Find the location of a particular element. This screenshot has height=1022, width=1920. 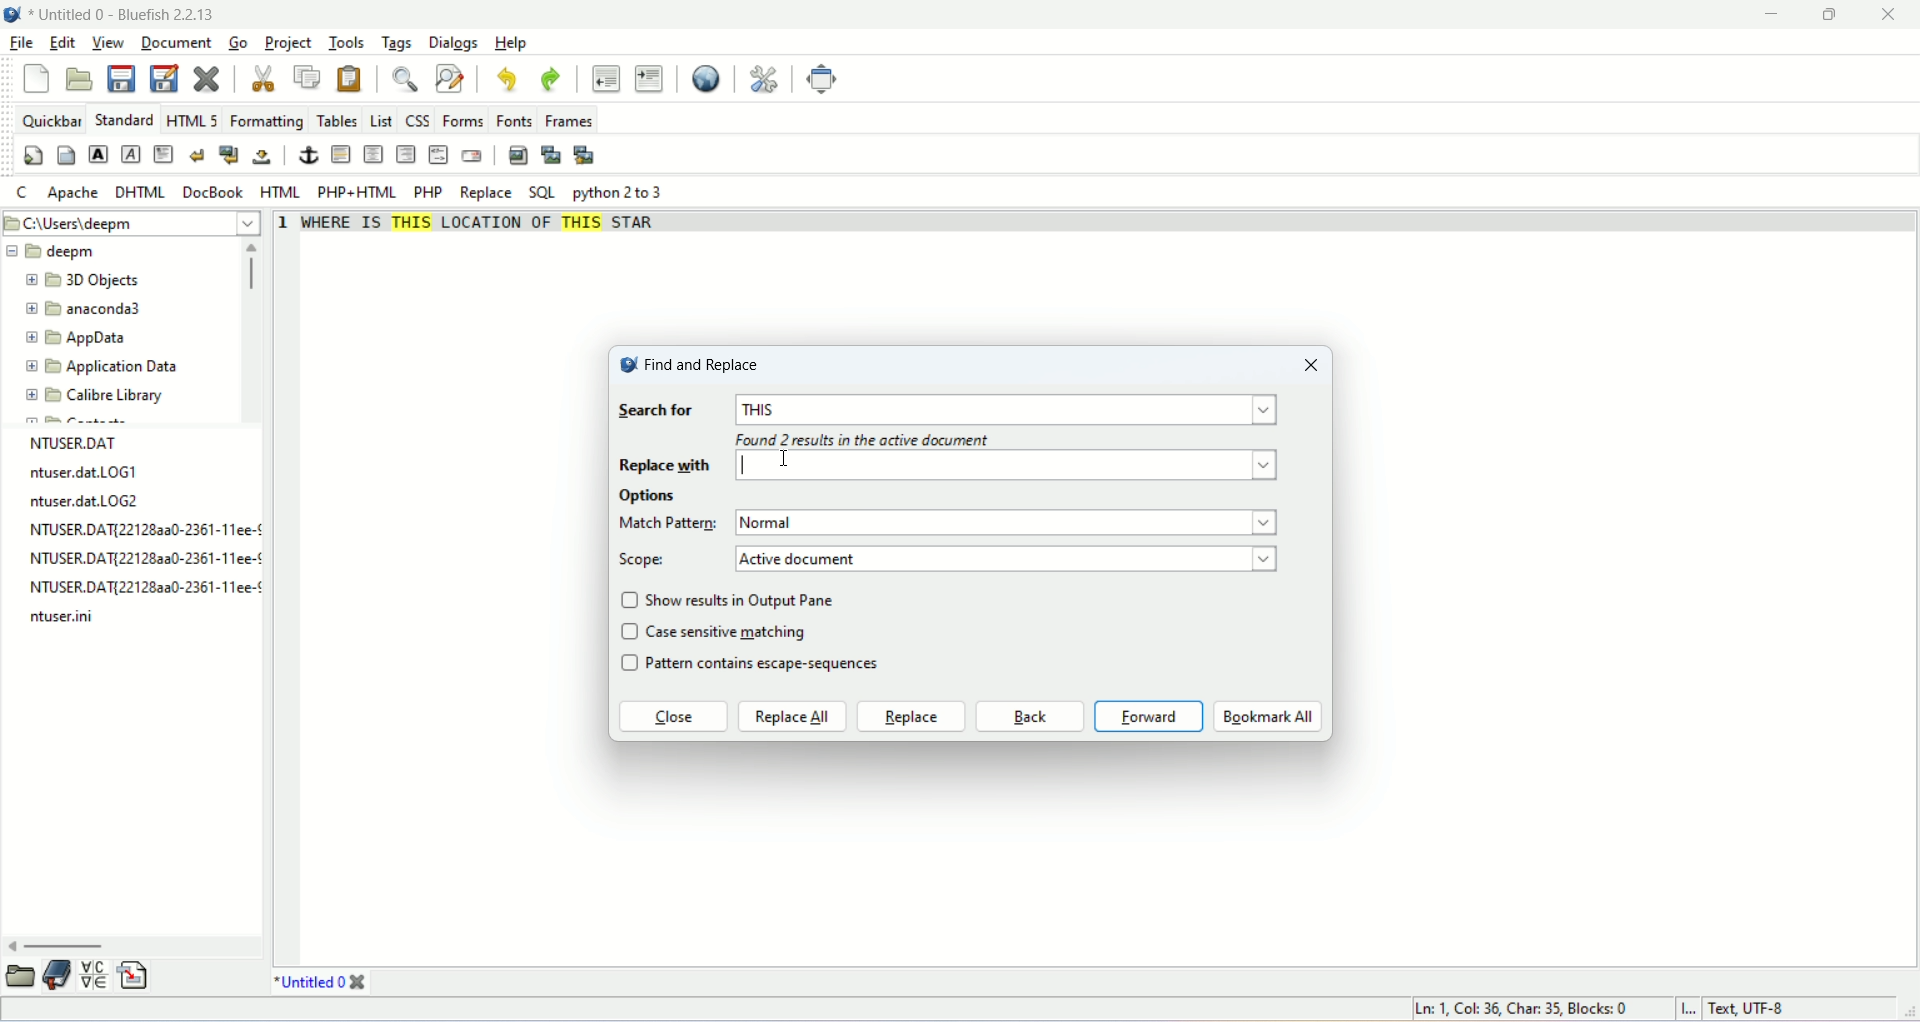

file name is located at coordinates (144, 590).